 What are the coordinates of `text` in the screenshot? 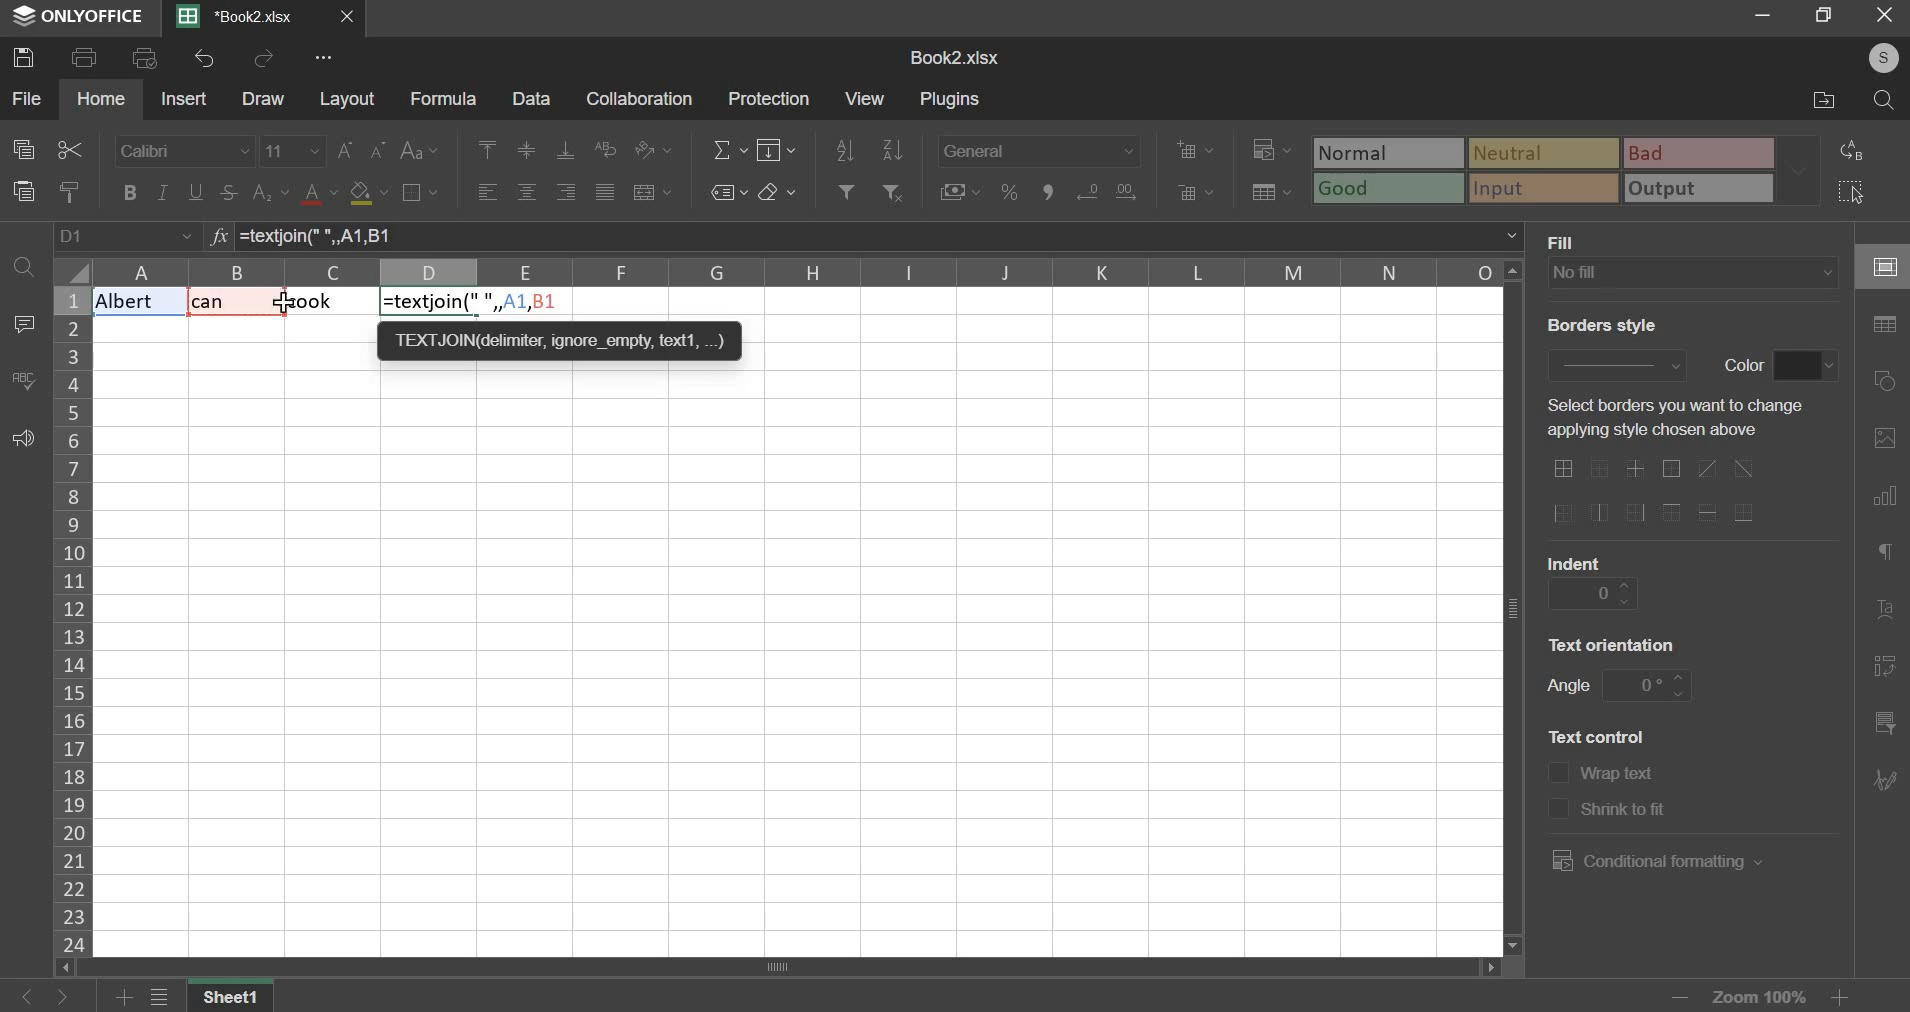 It's located at (1568, 688).